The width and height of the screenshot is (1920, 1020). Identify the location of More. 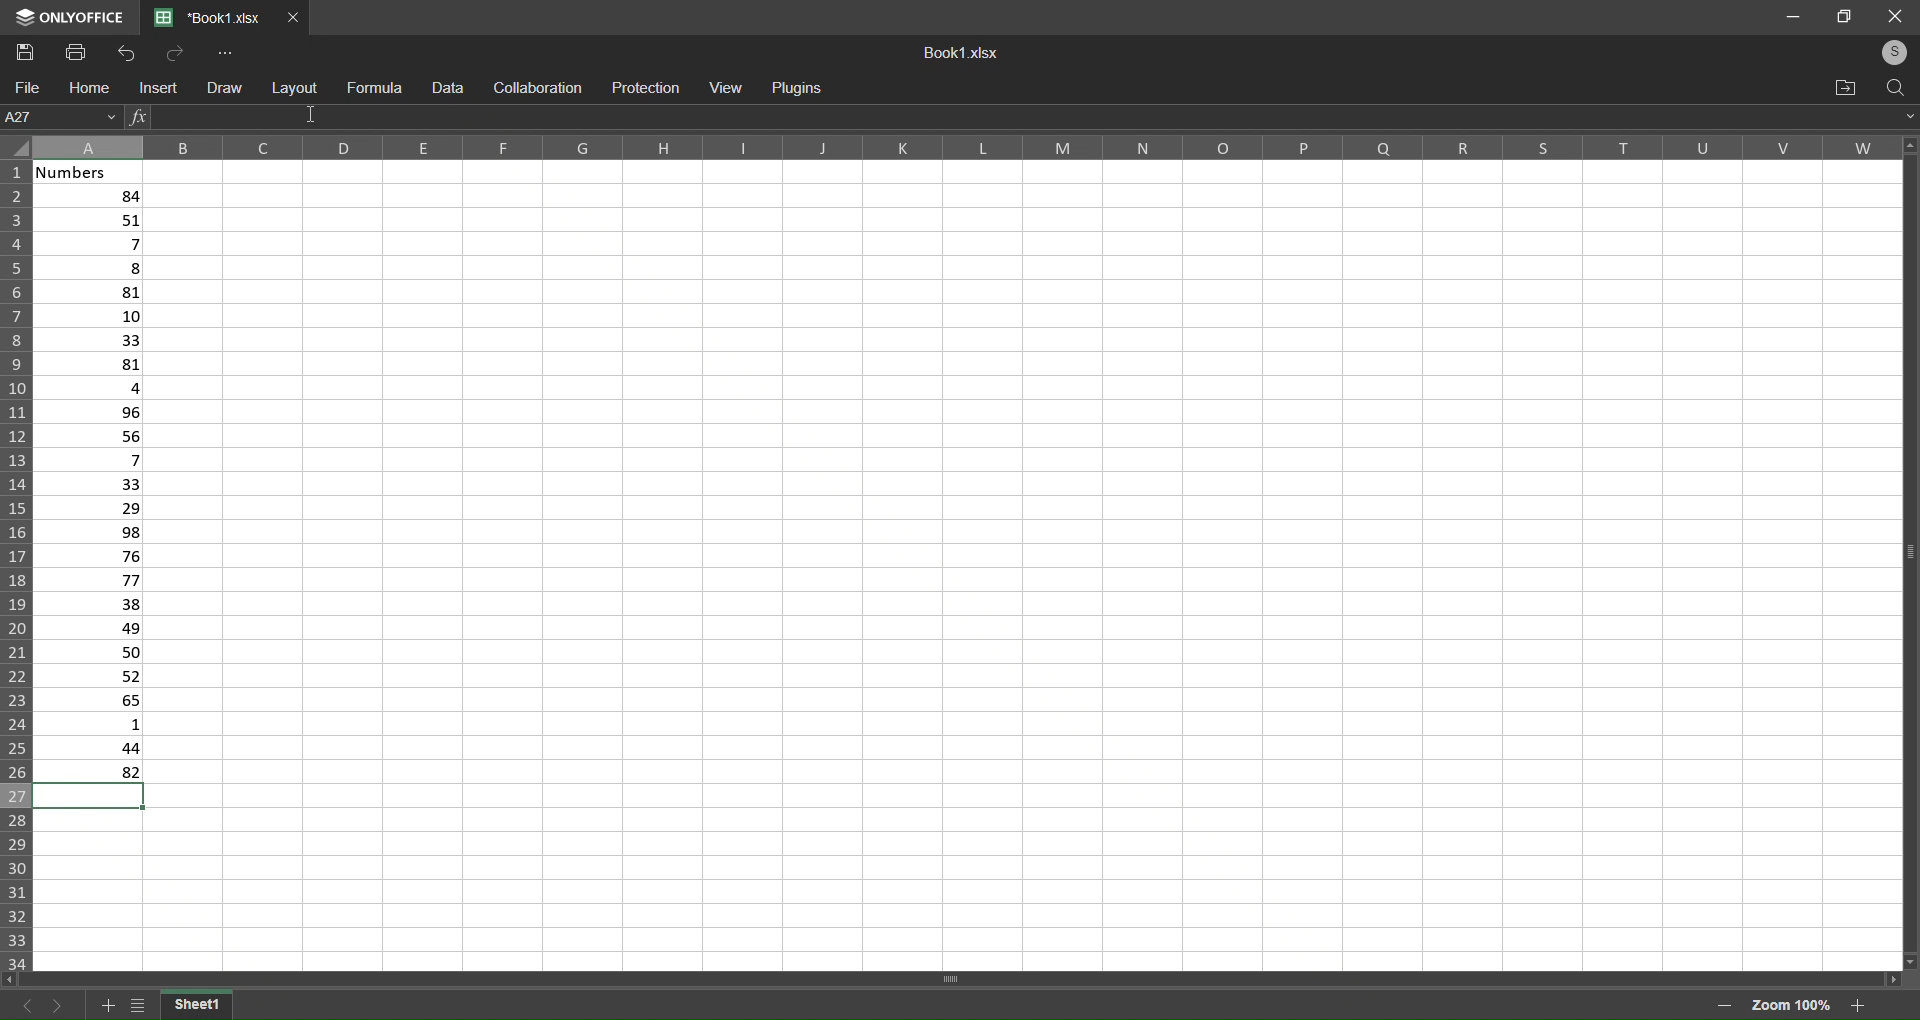
(229, 54).